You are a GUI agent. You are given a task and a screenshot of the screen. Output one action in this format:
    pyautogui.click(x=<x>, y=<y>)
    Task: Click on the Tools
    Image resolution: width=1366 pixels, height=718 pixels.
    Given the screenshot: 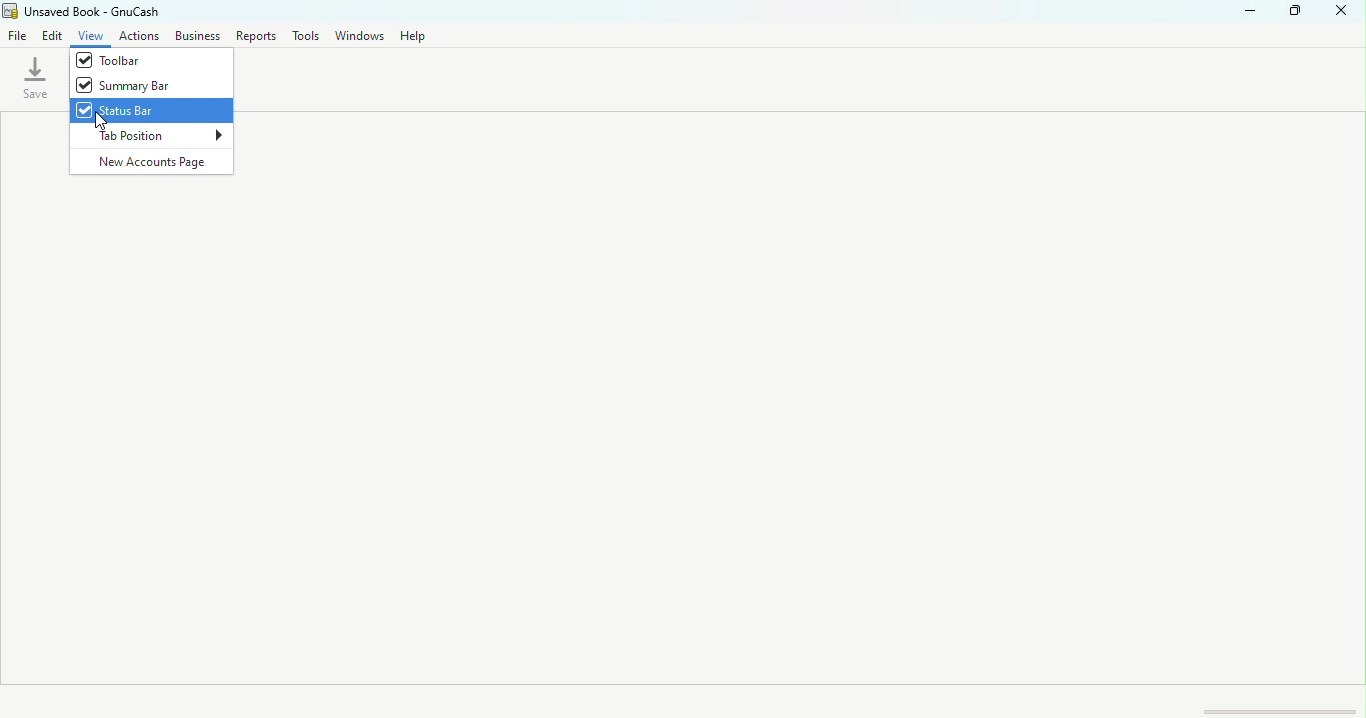 What is the action you would take?
    pyautogui.click(x=301, y=36)
    